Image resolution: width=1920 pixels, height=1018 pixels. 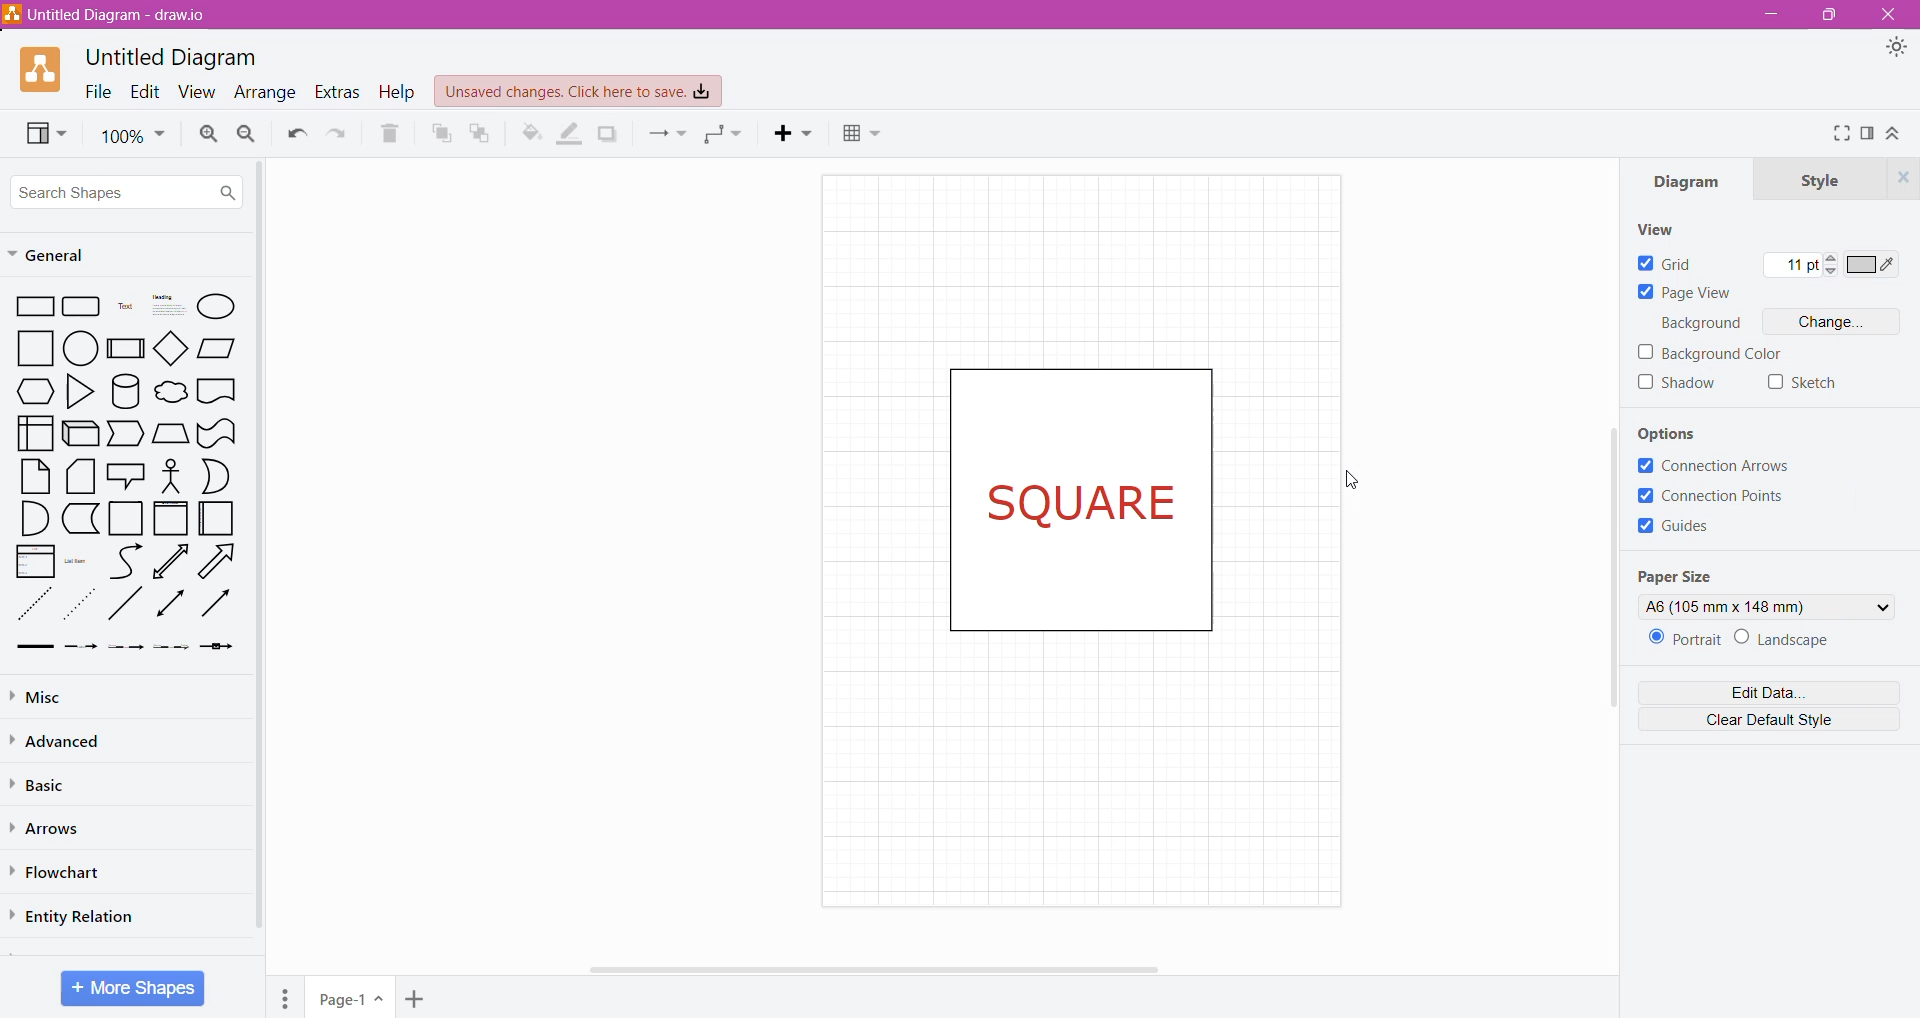 What do you see at coordinates (217, 602) in the screenshot?
I see `Rightward Thick Arrow` at bounding box center [217, 602].